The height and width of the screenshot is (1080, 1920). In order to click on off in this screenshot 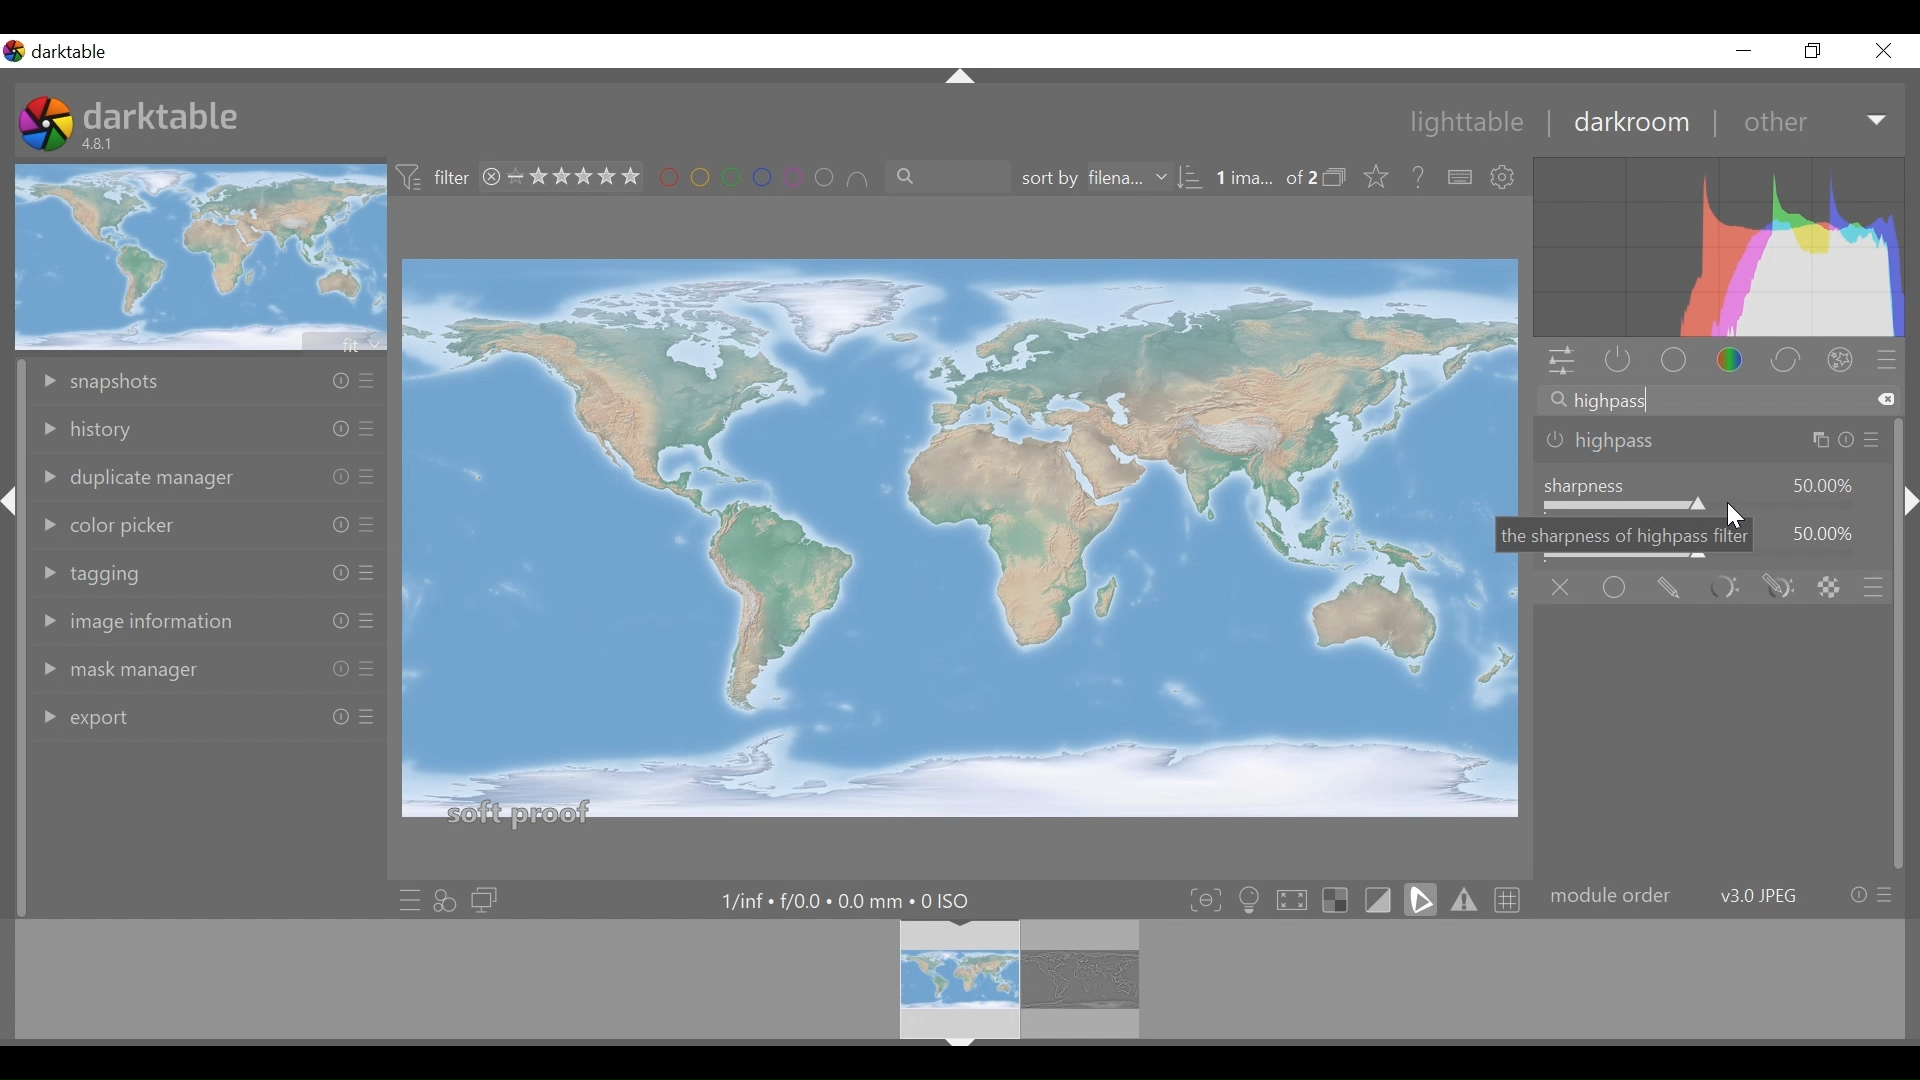, I will do `click(1563, 587)`.